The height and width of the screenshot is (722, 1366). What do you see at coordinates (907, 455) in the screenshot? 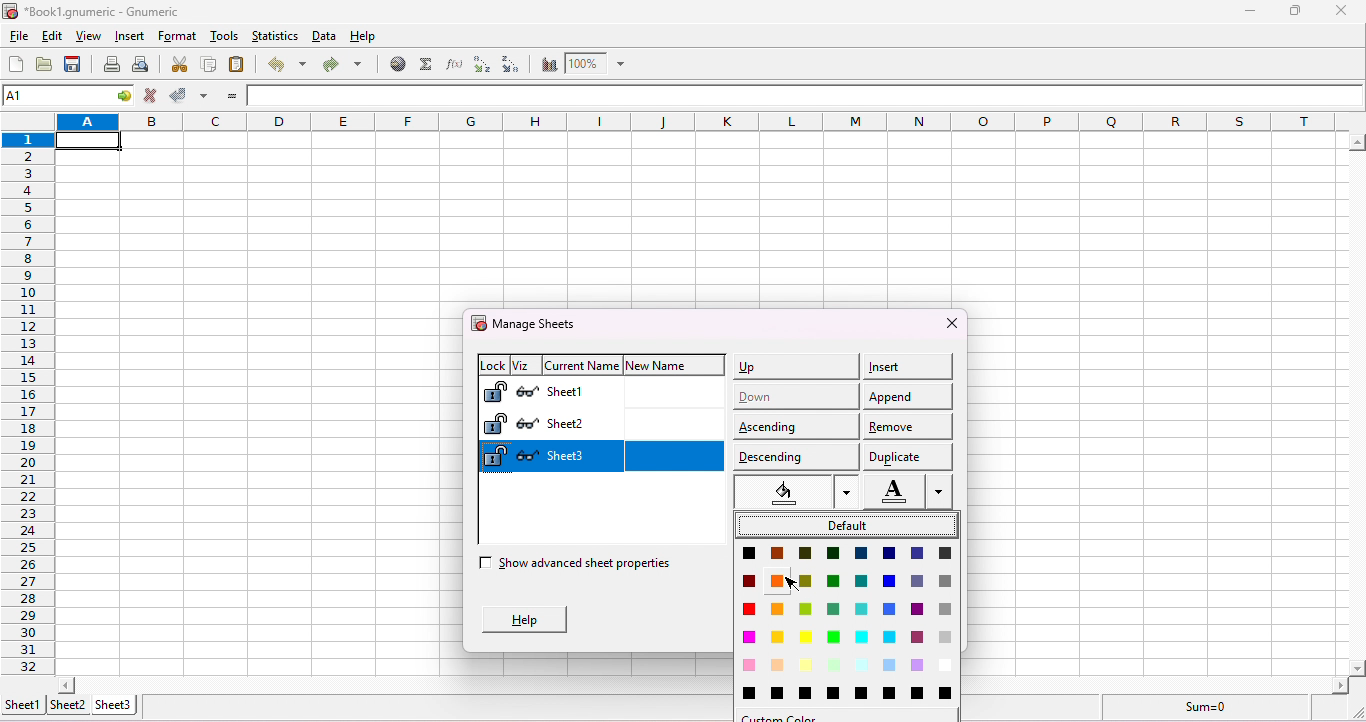
I see `duplicate` at bounding box center [907, 455].